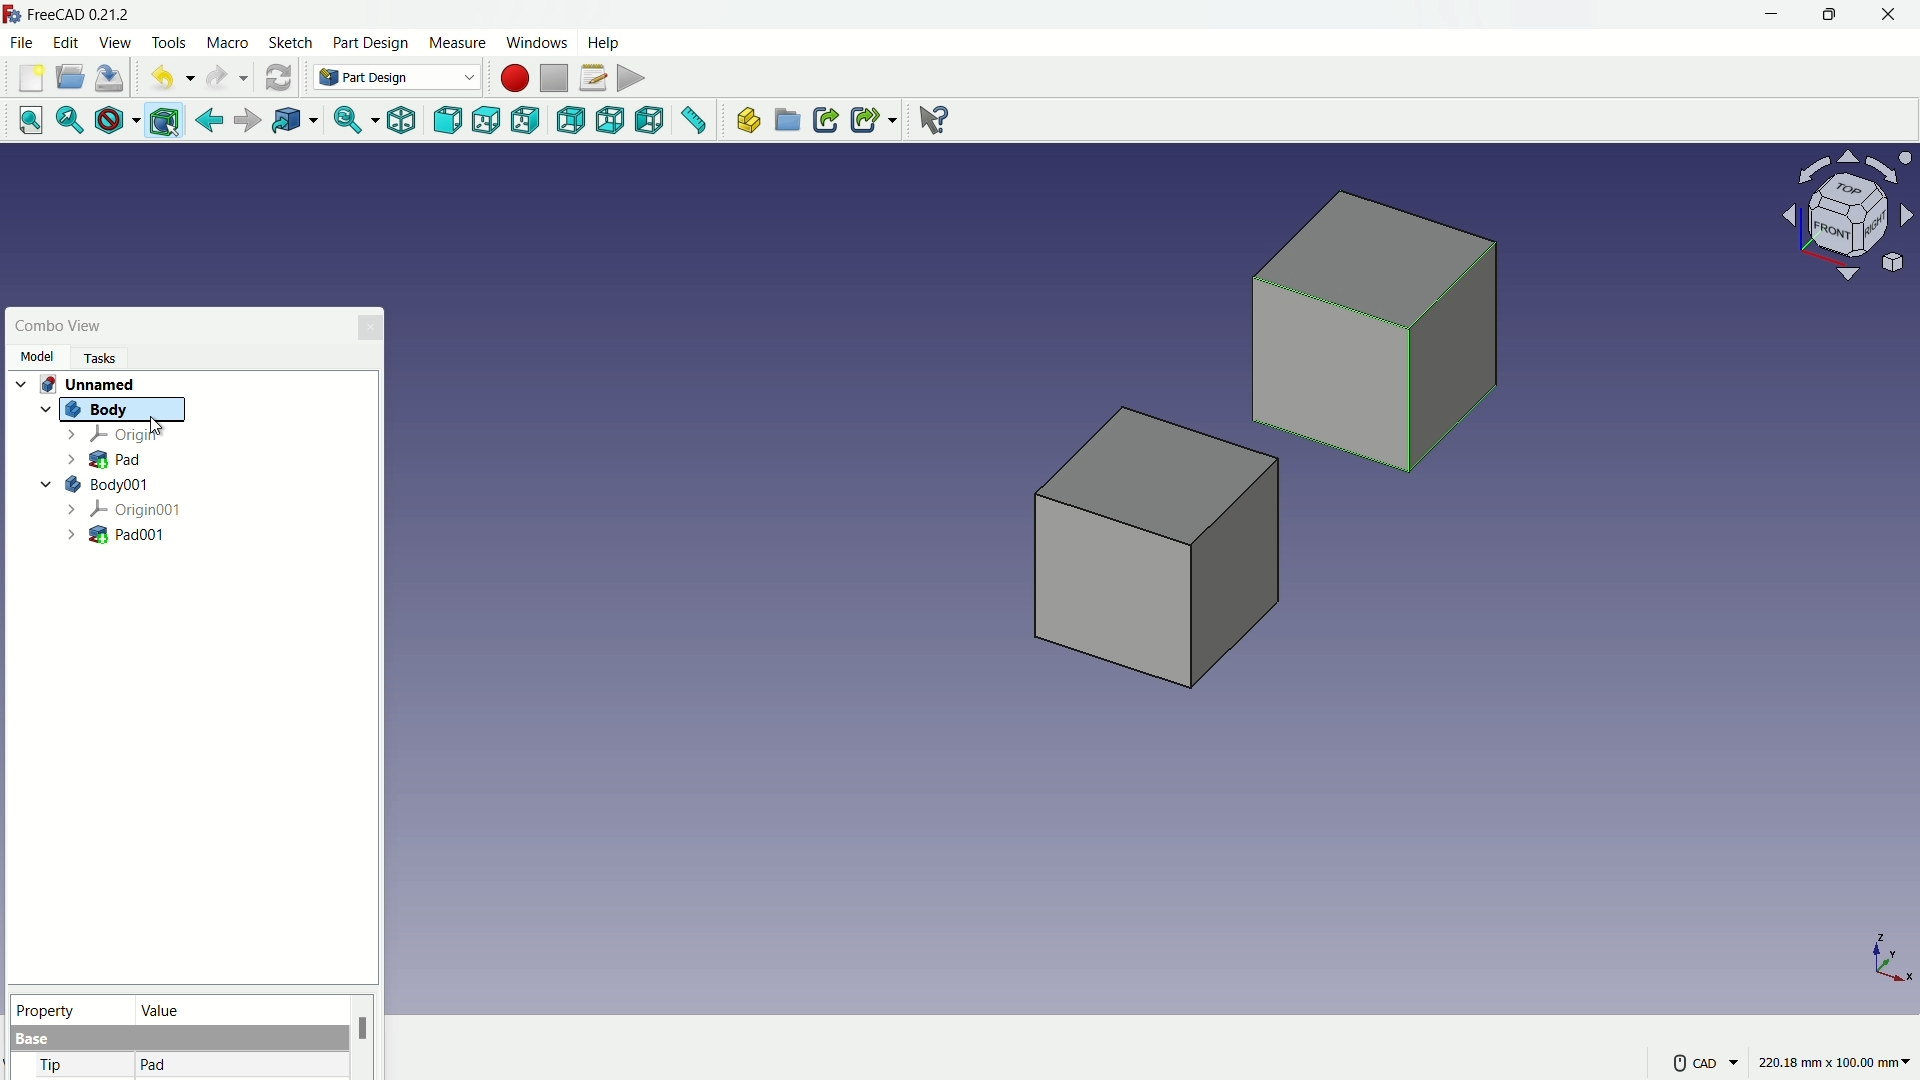 The width and height of the screenshot is (1920, 1080). I want to click on unnamed, so click(100, 385).